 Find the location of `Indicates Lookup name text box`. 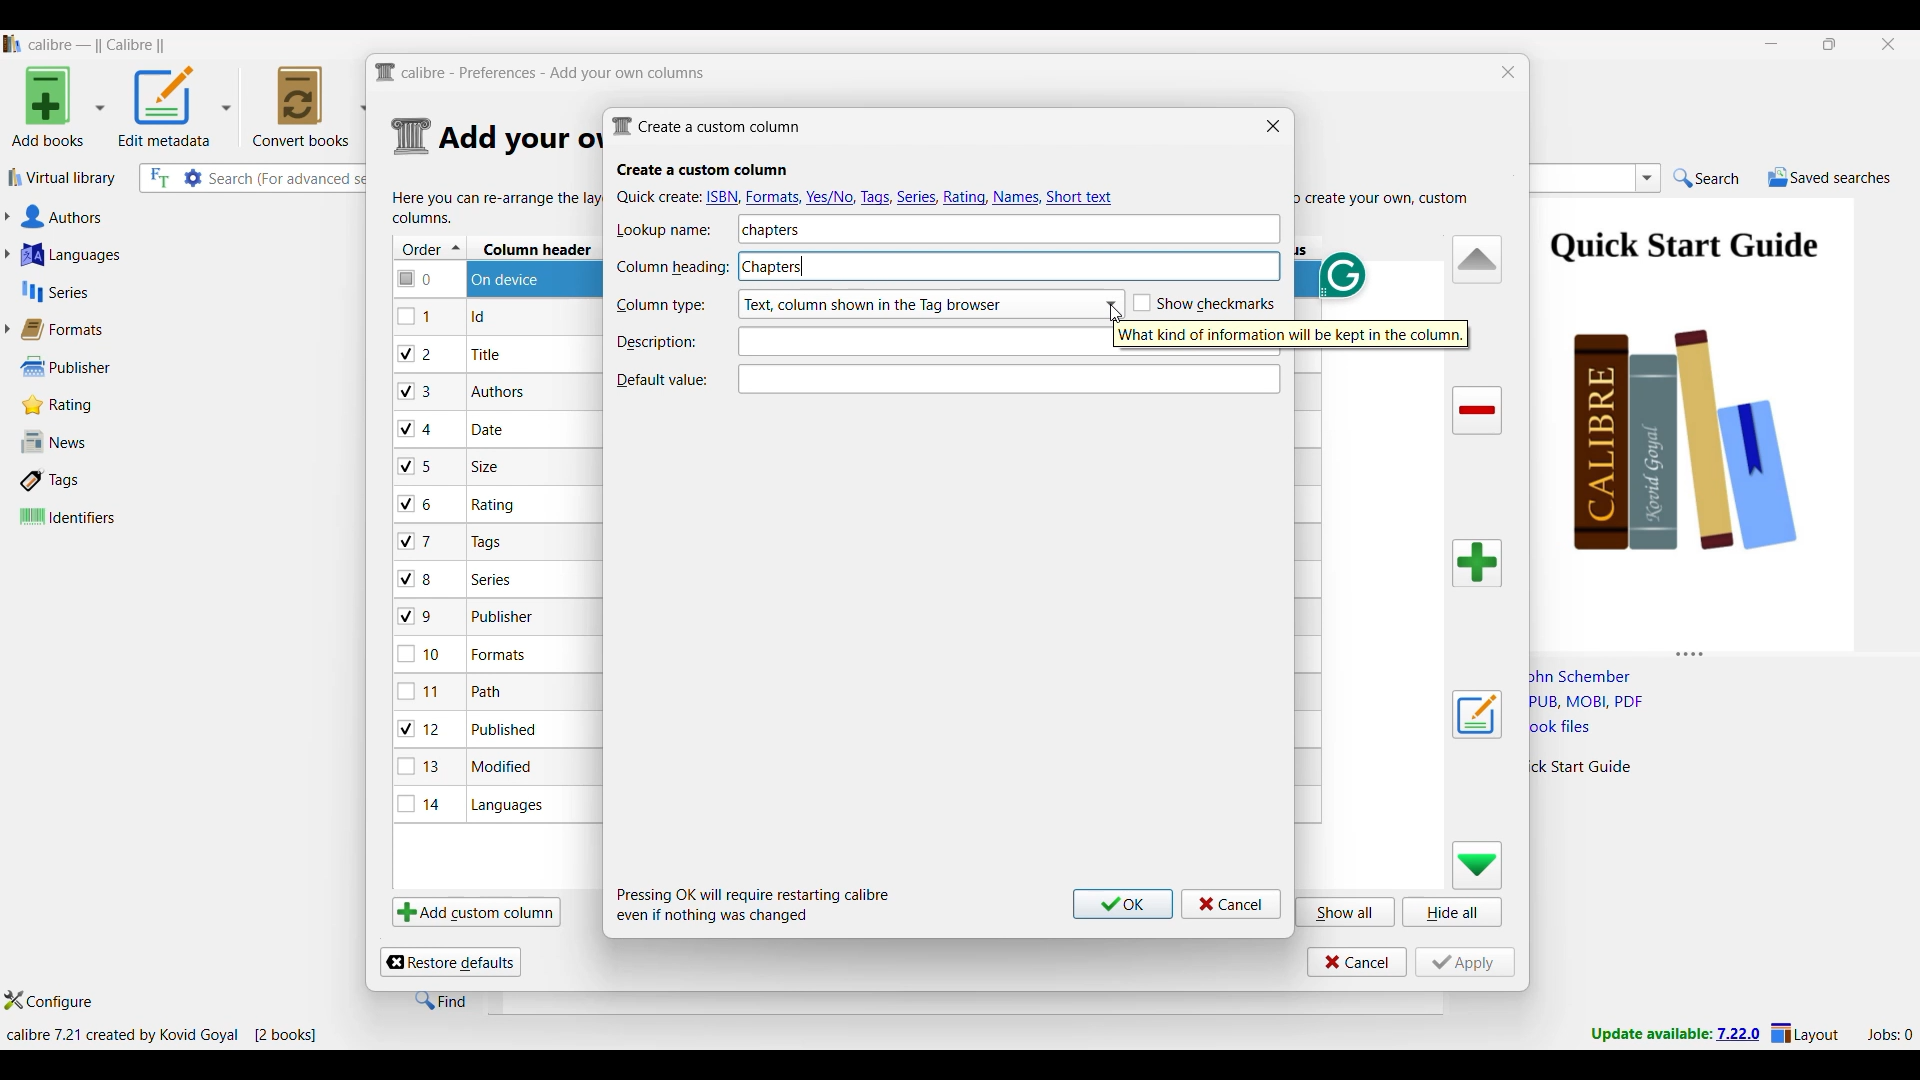

Indicates Lookup name text box is located at coordinates (671, 230).